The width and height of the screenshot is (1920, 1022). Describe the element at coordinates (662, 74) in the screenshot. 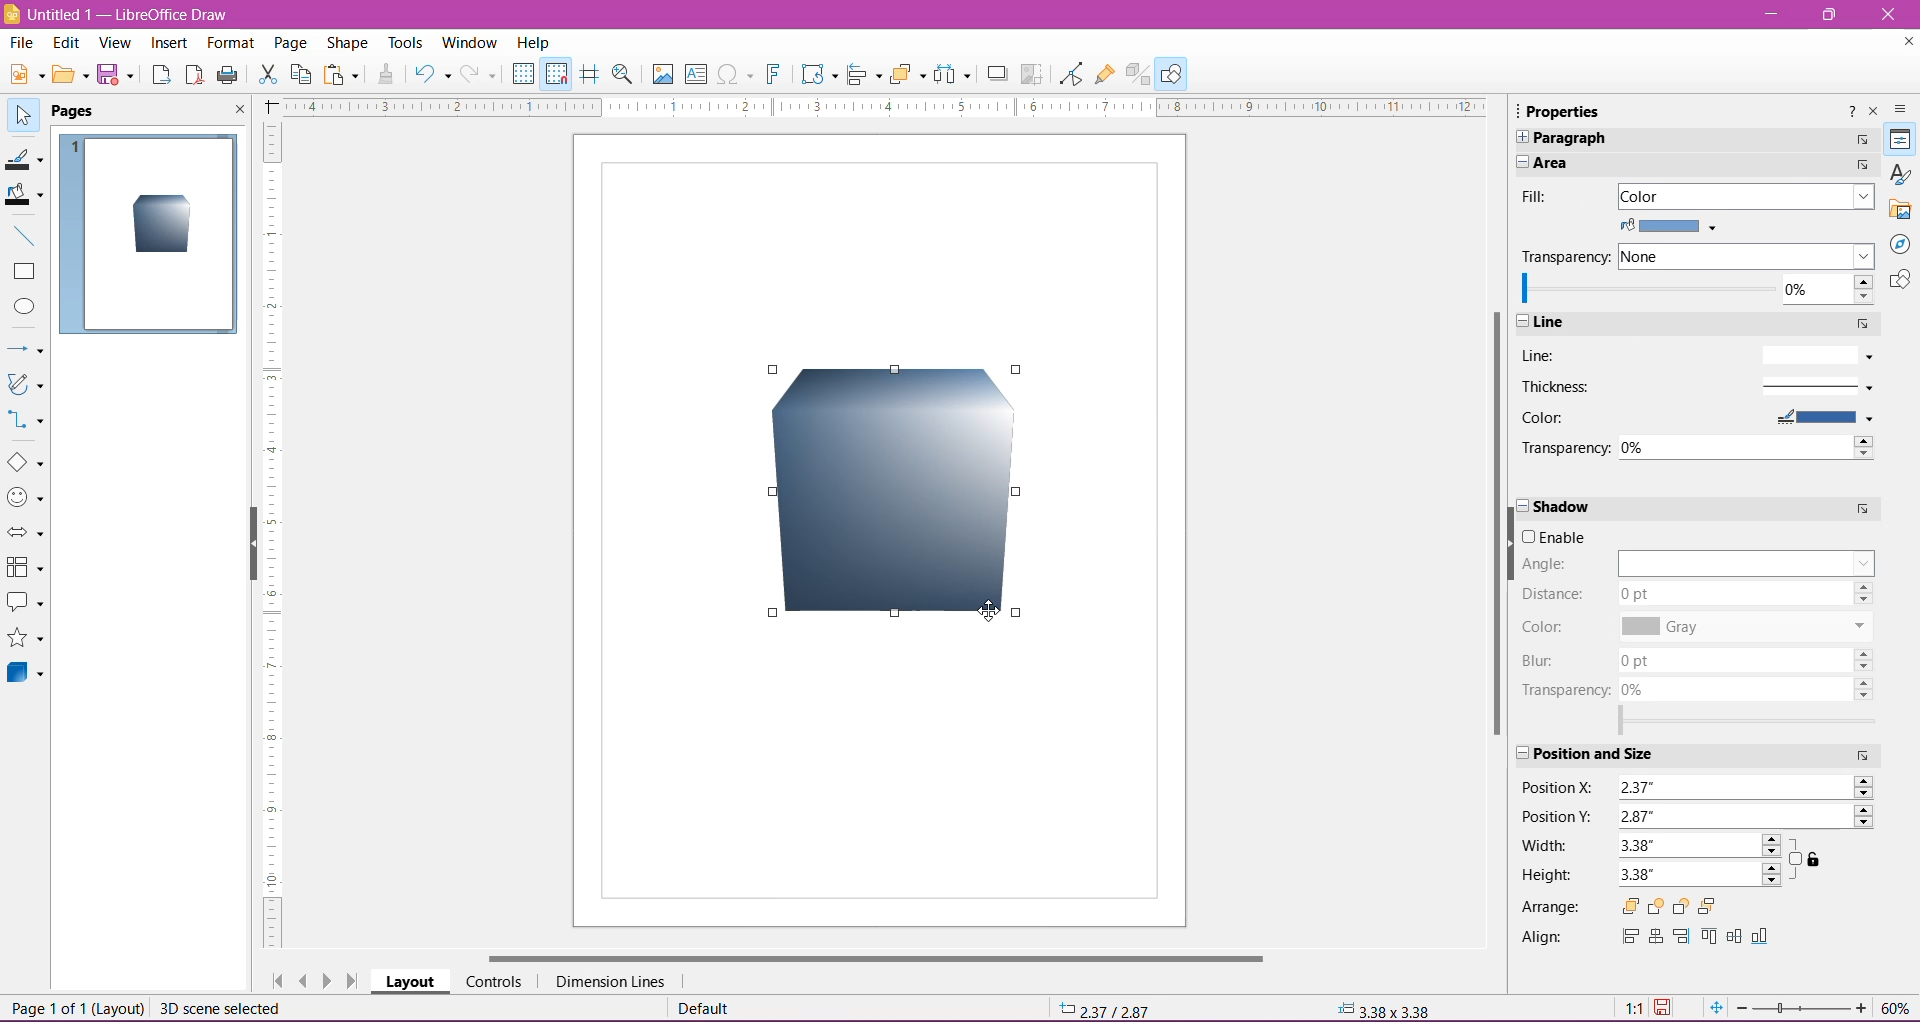

I see `Insert Image` at that location.